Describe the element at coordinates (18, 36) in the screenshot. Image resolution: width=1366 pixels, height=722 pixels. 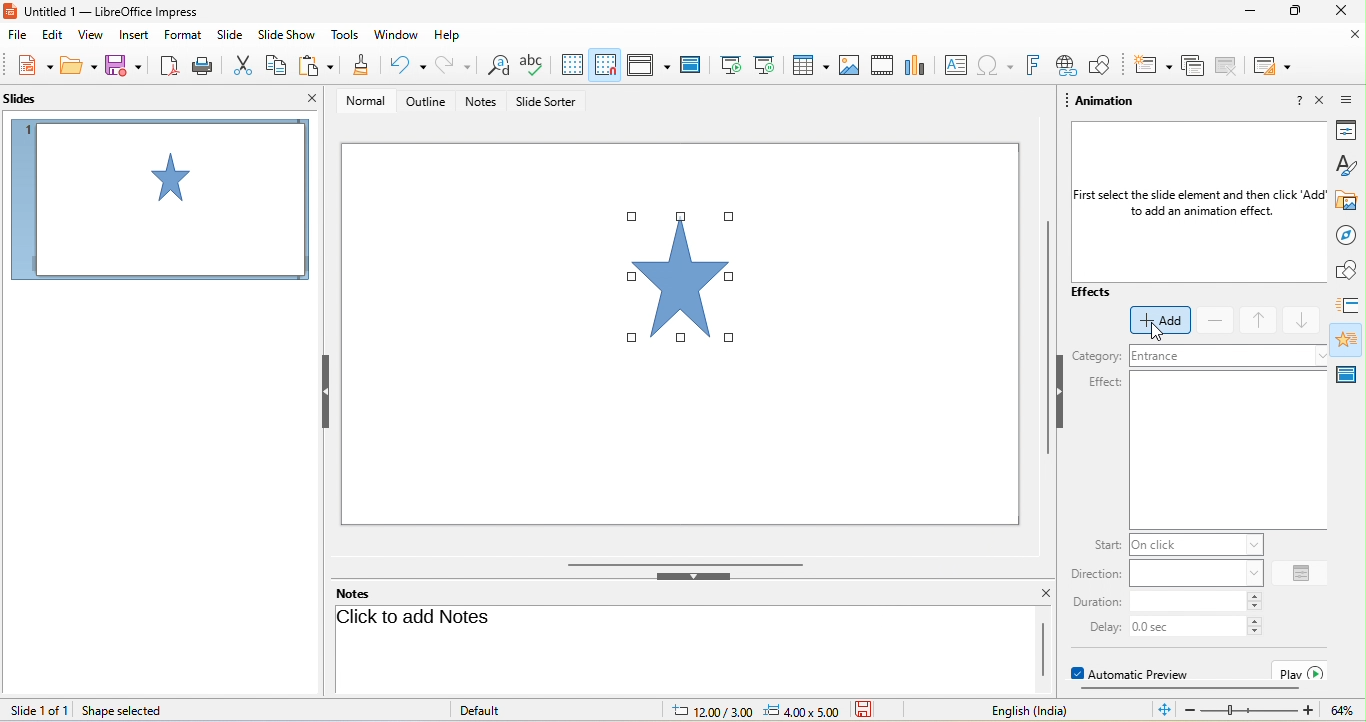
I see `file` at that location.